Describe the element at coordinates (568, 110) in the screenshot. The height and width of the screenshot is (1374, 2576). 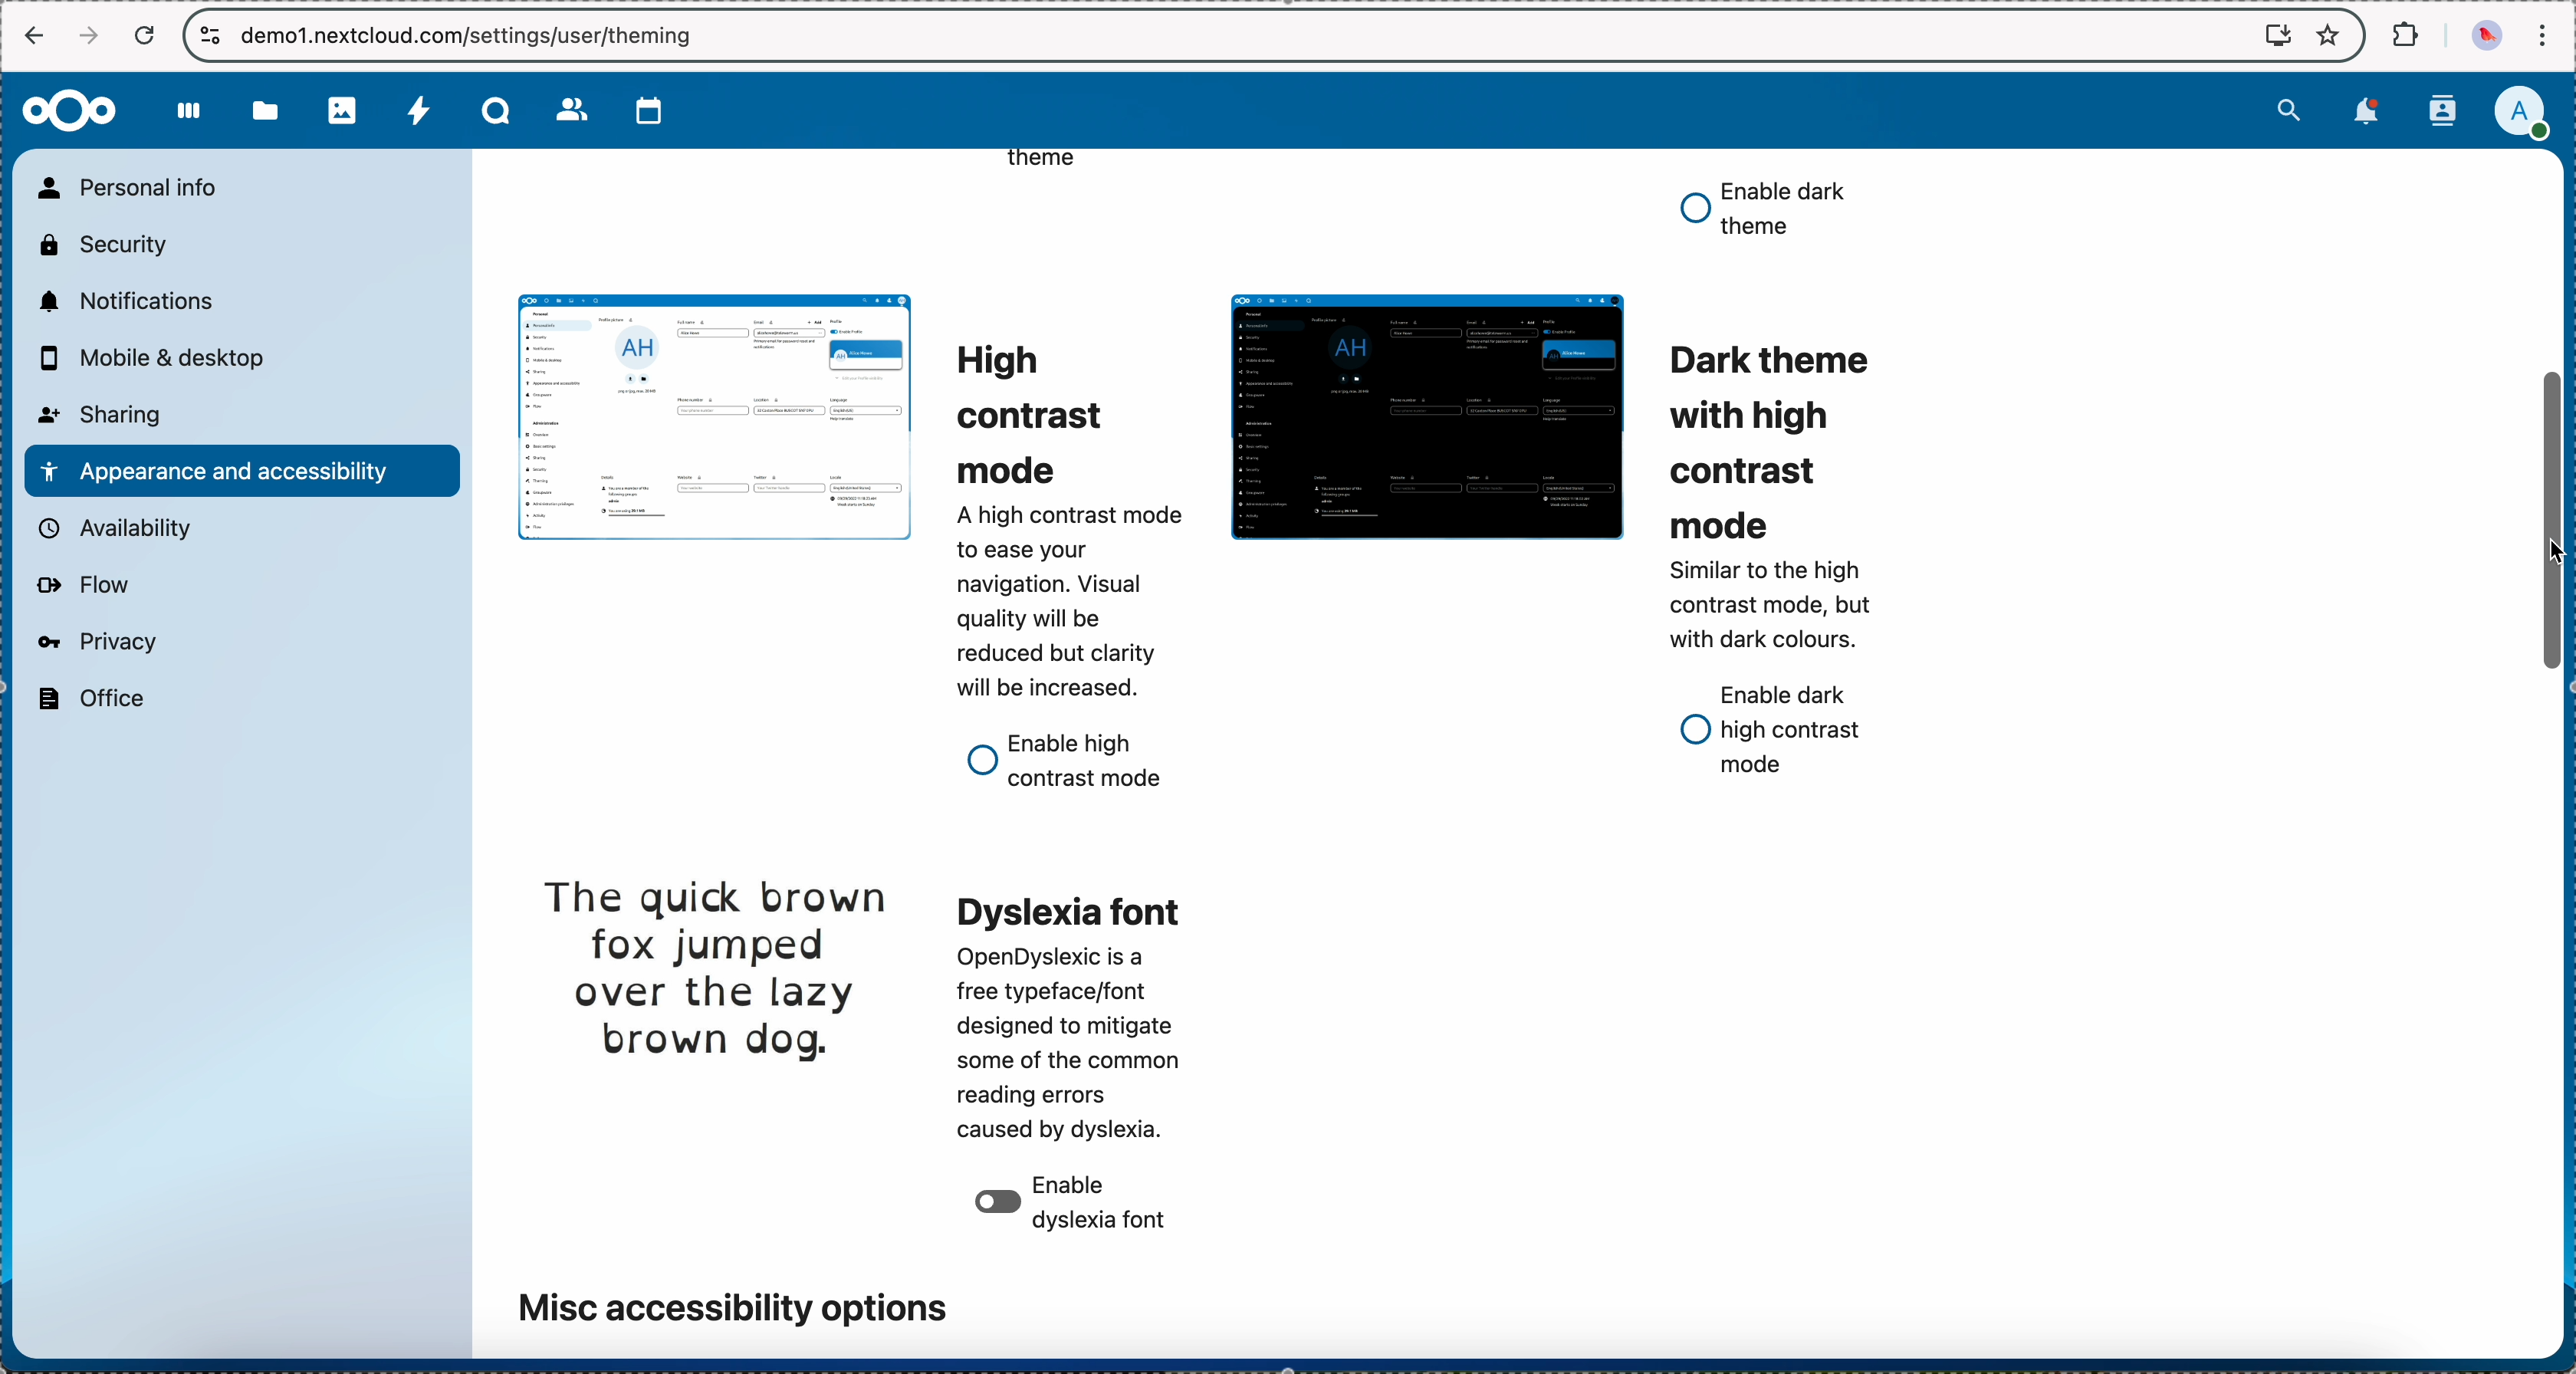
I see `contacts` at that location.